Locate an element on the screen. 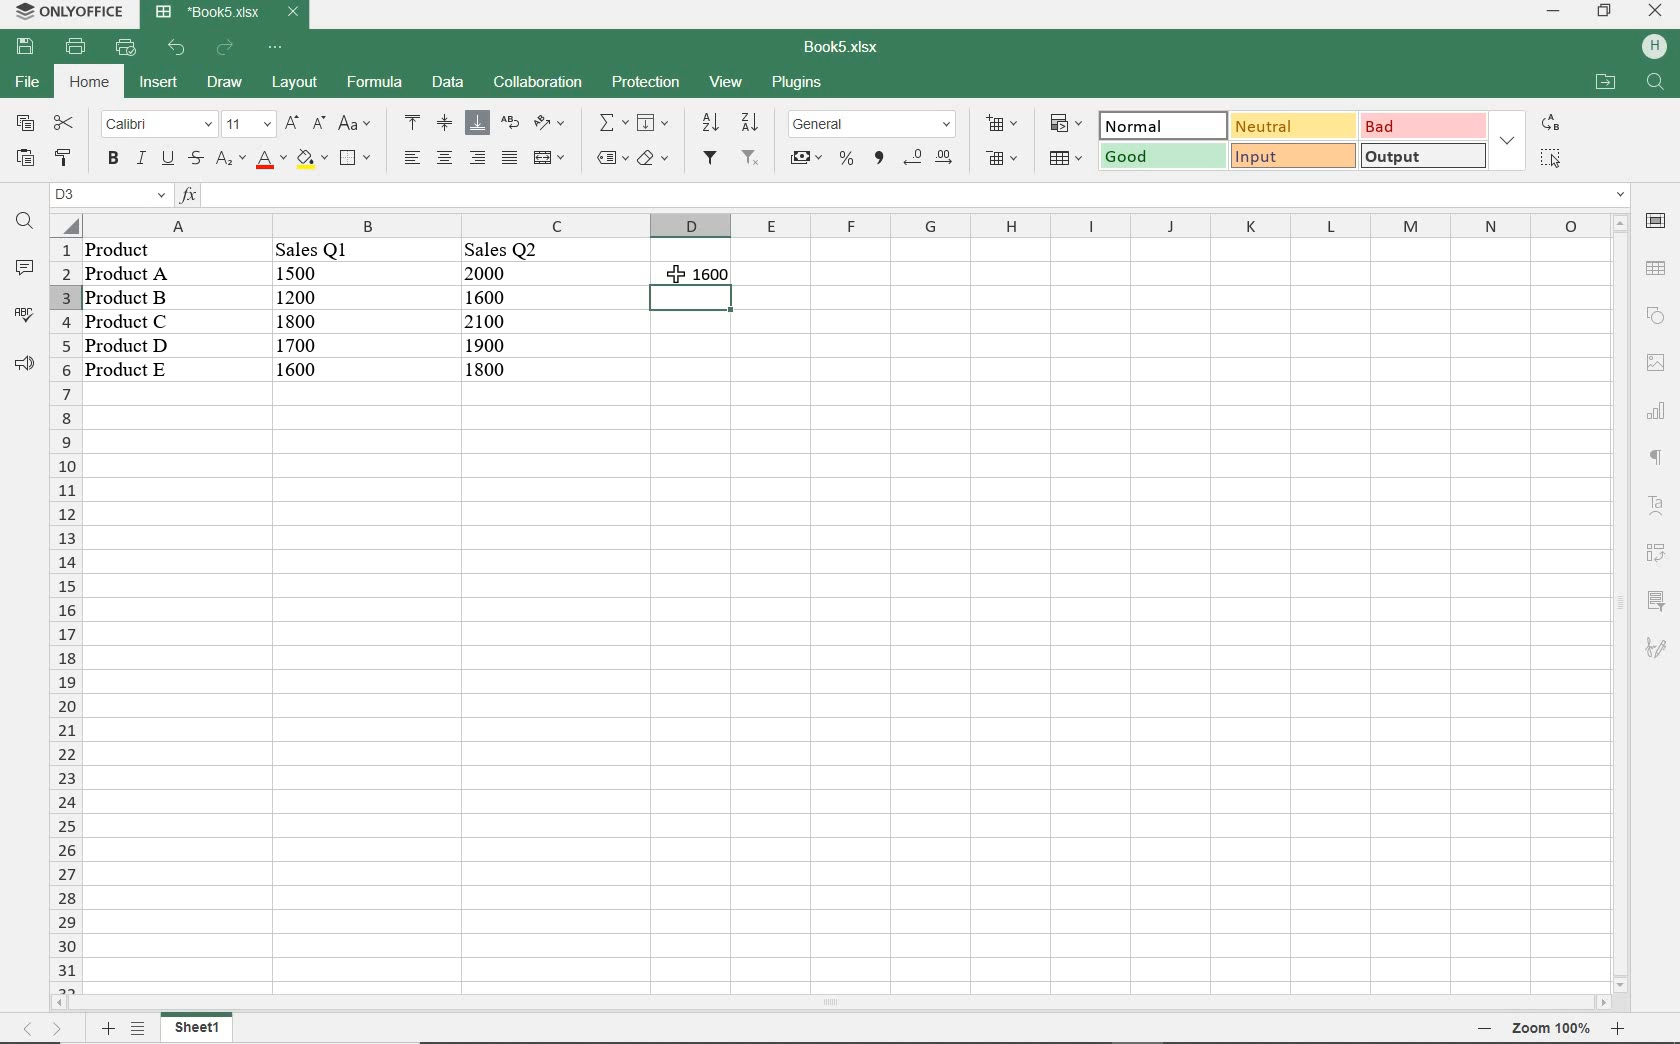 The width and height of the screenshot is (1680, 1044). insert cells is located at coordinates (999, 125).